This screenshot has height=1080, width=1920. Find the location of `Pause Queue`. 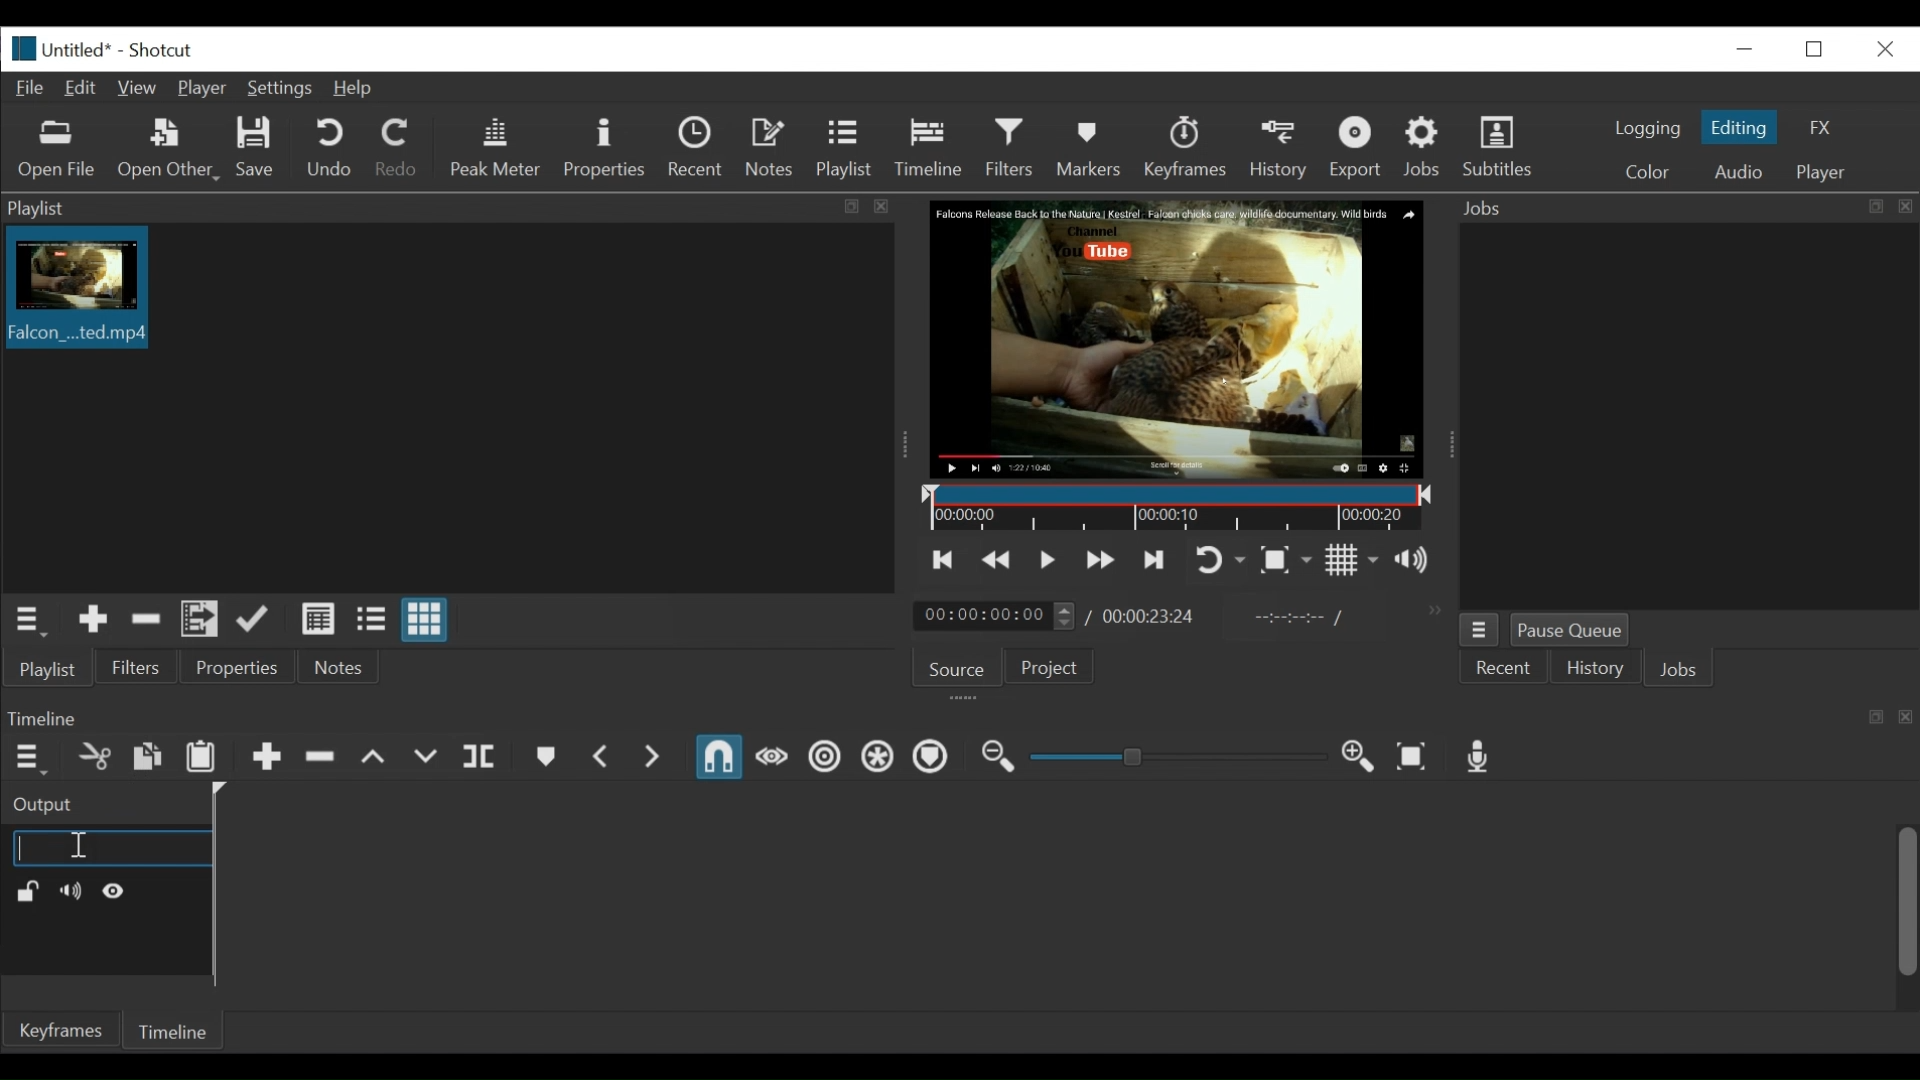

Pause Queue is located at coordinates (1576, 631).